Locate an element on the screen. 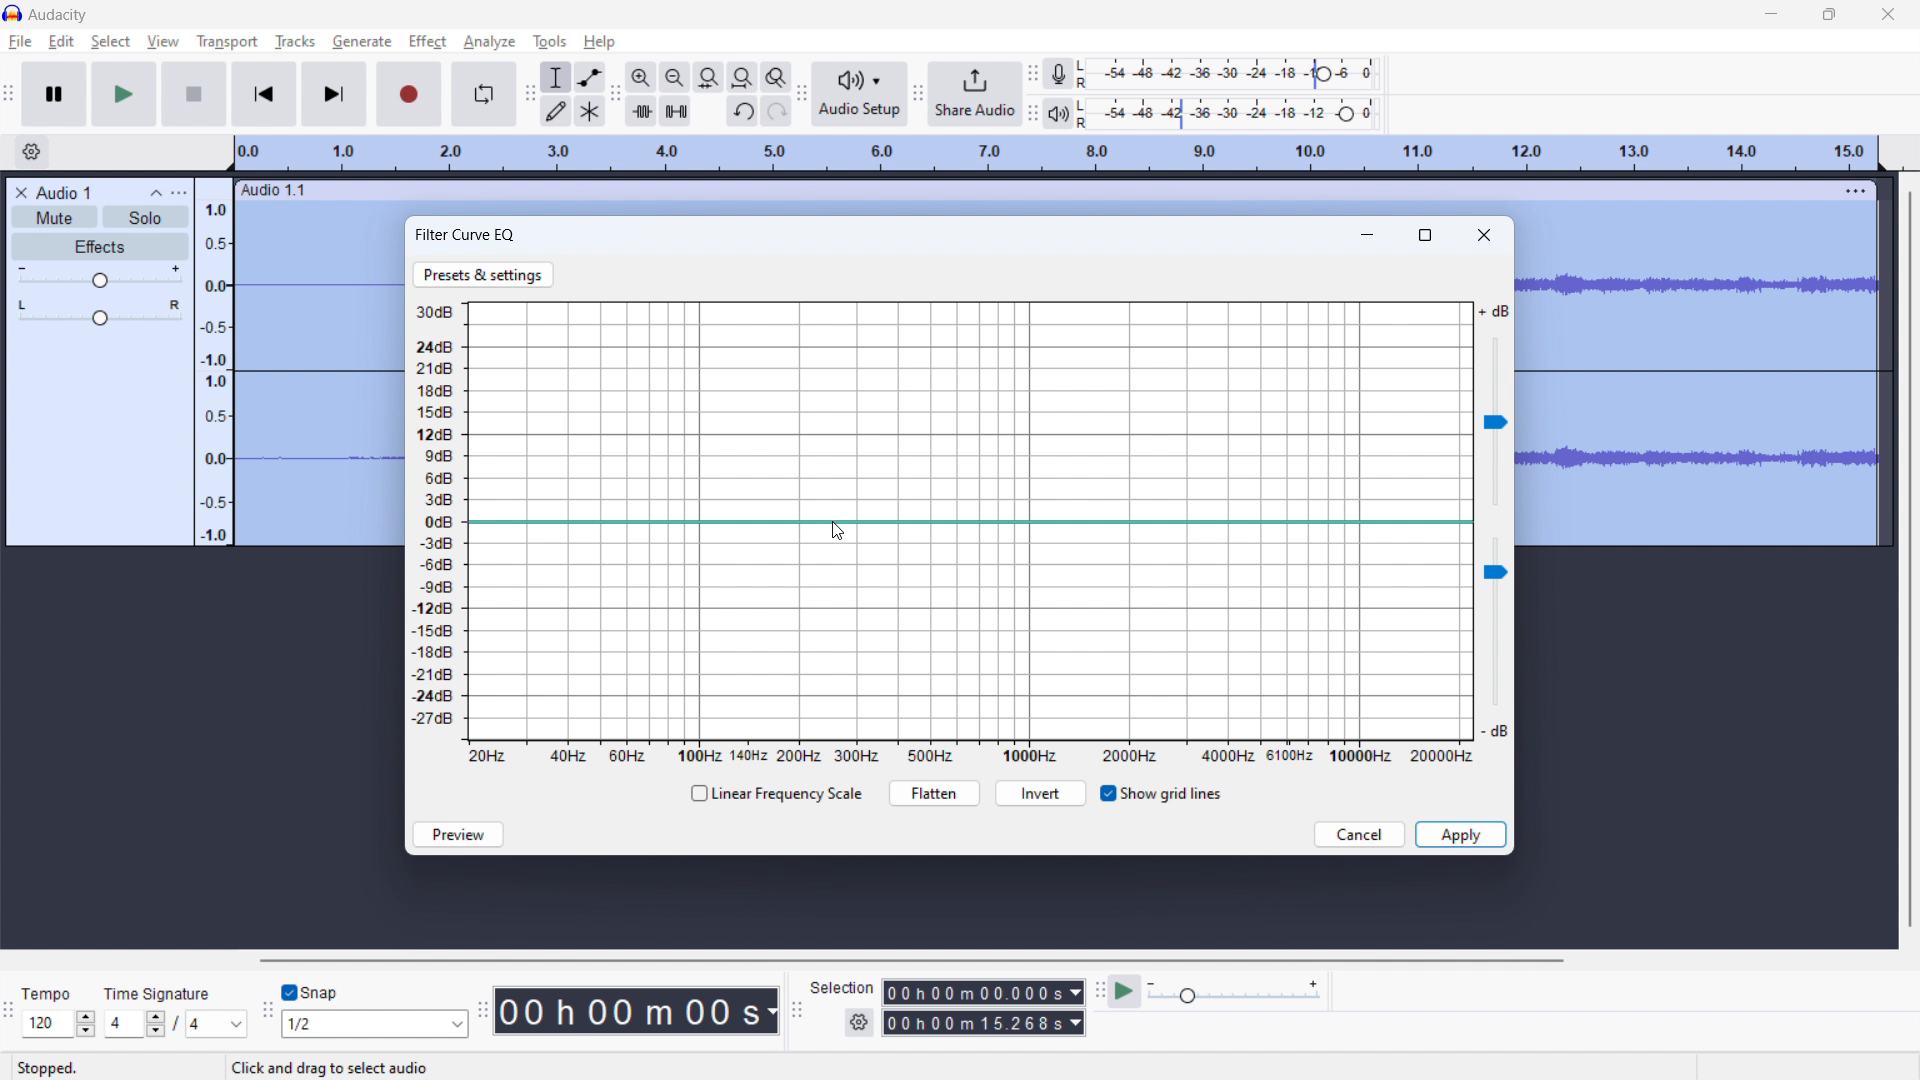  audio setup toolbar is located at coordinates (802, 93).